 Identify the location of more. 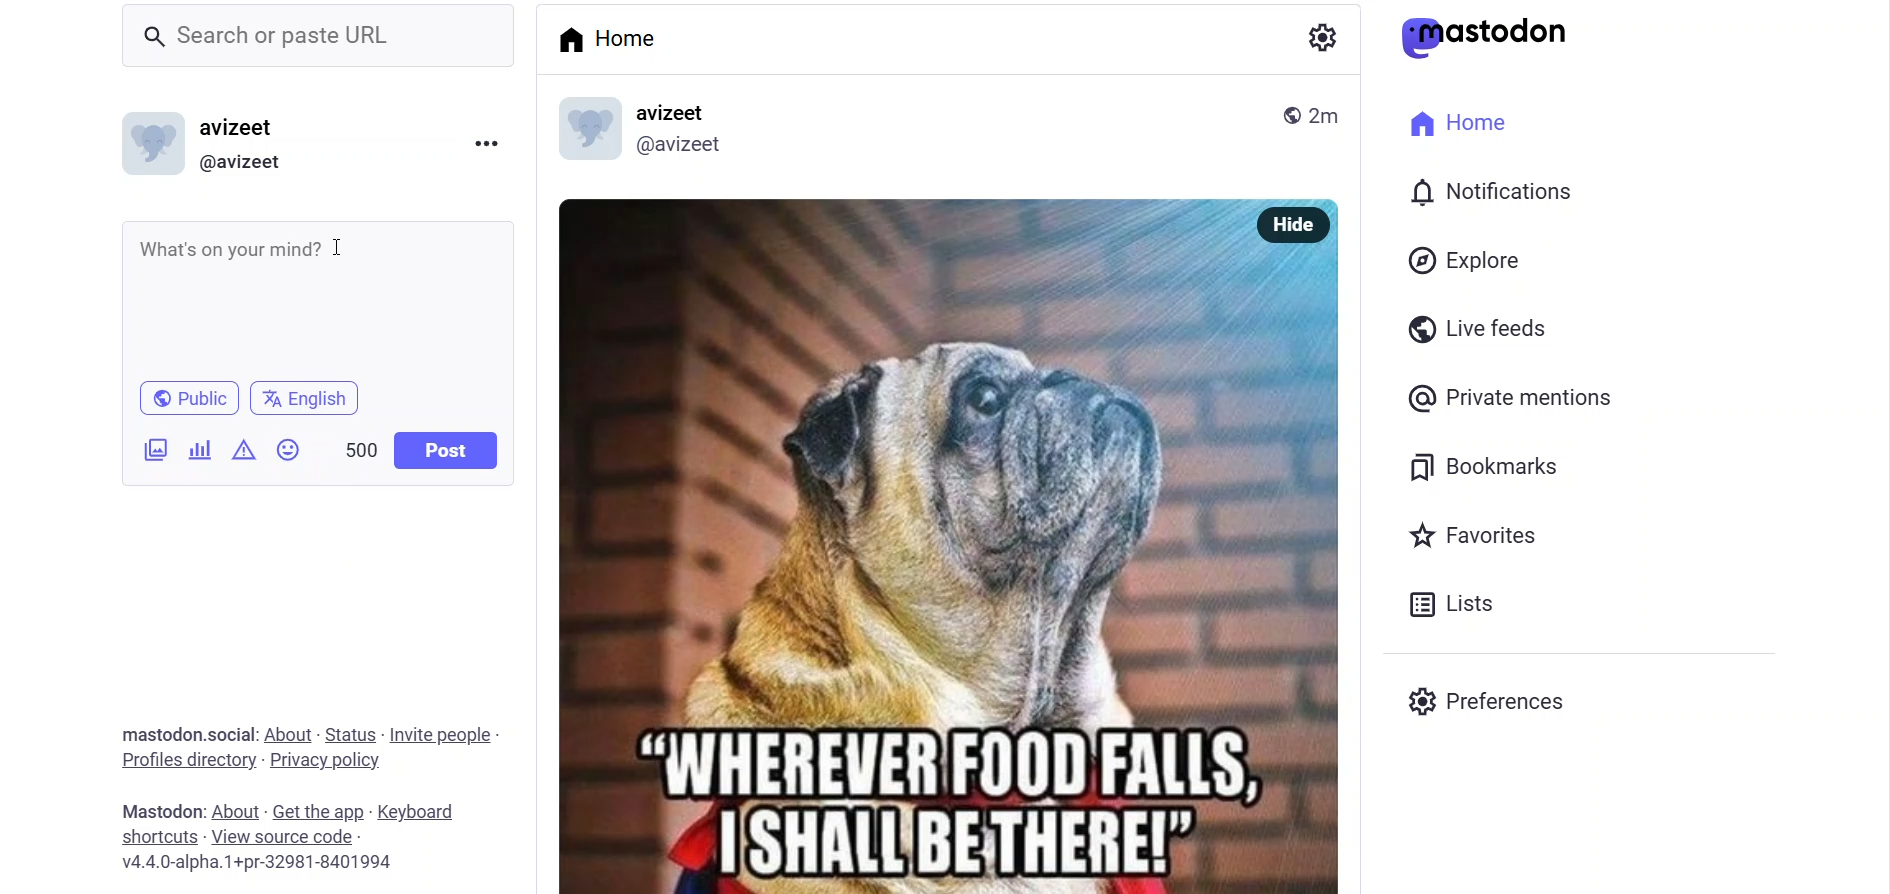
(487, 142).